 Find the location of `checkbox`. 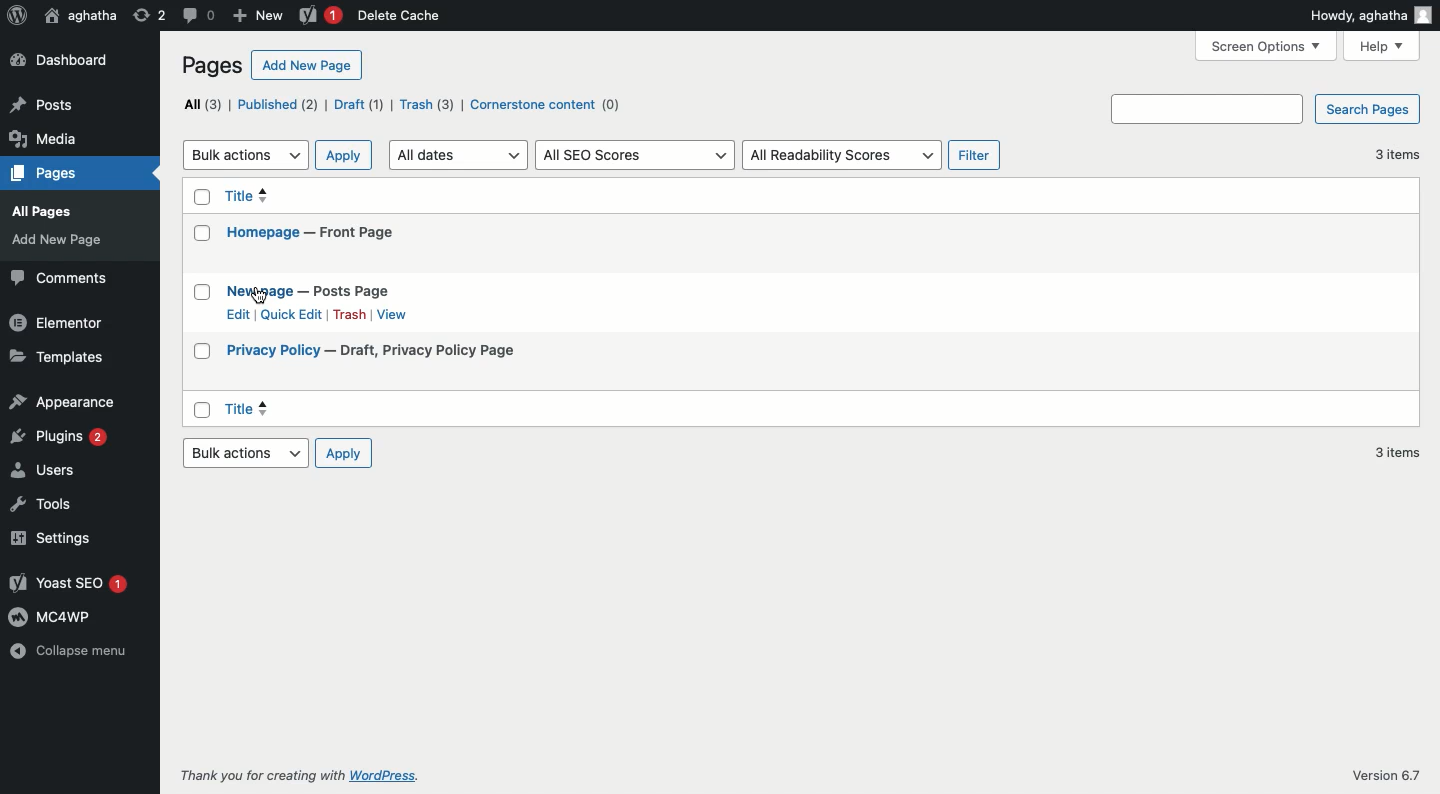

checkbox is located at coordinates (201, 196).